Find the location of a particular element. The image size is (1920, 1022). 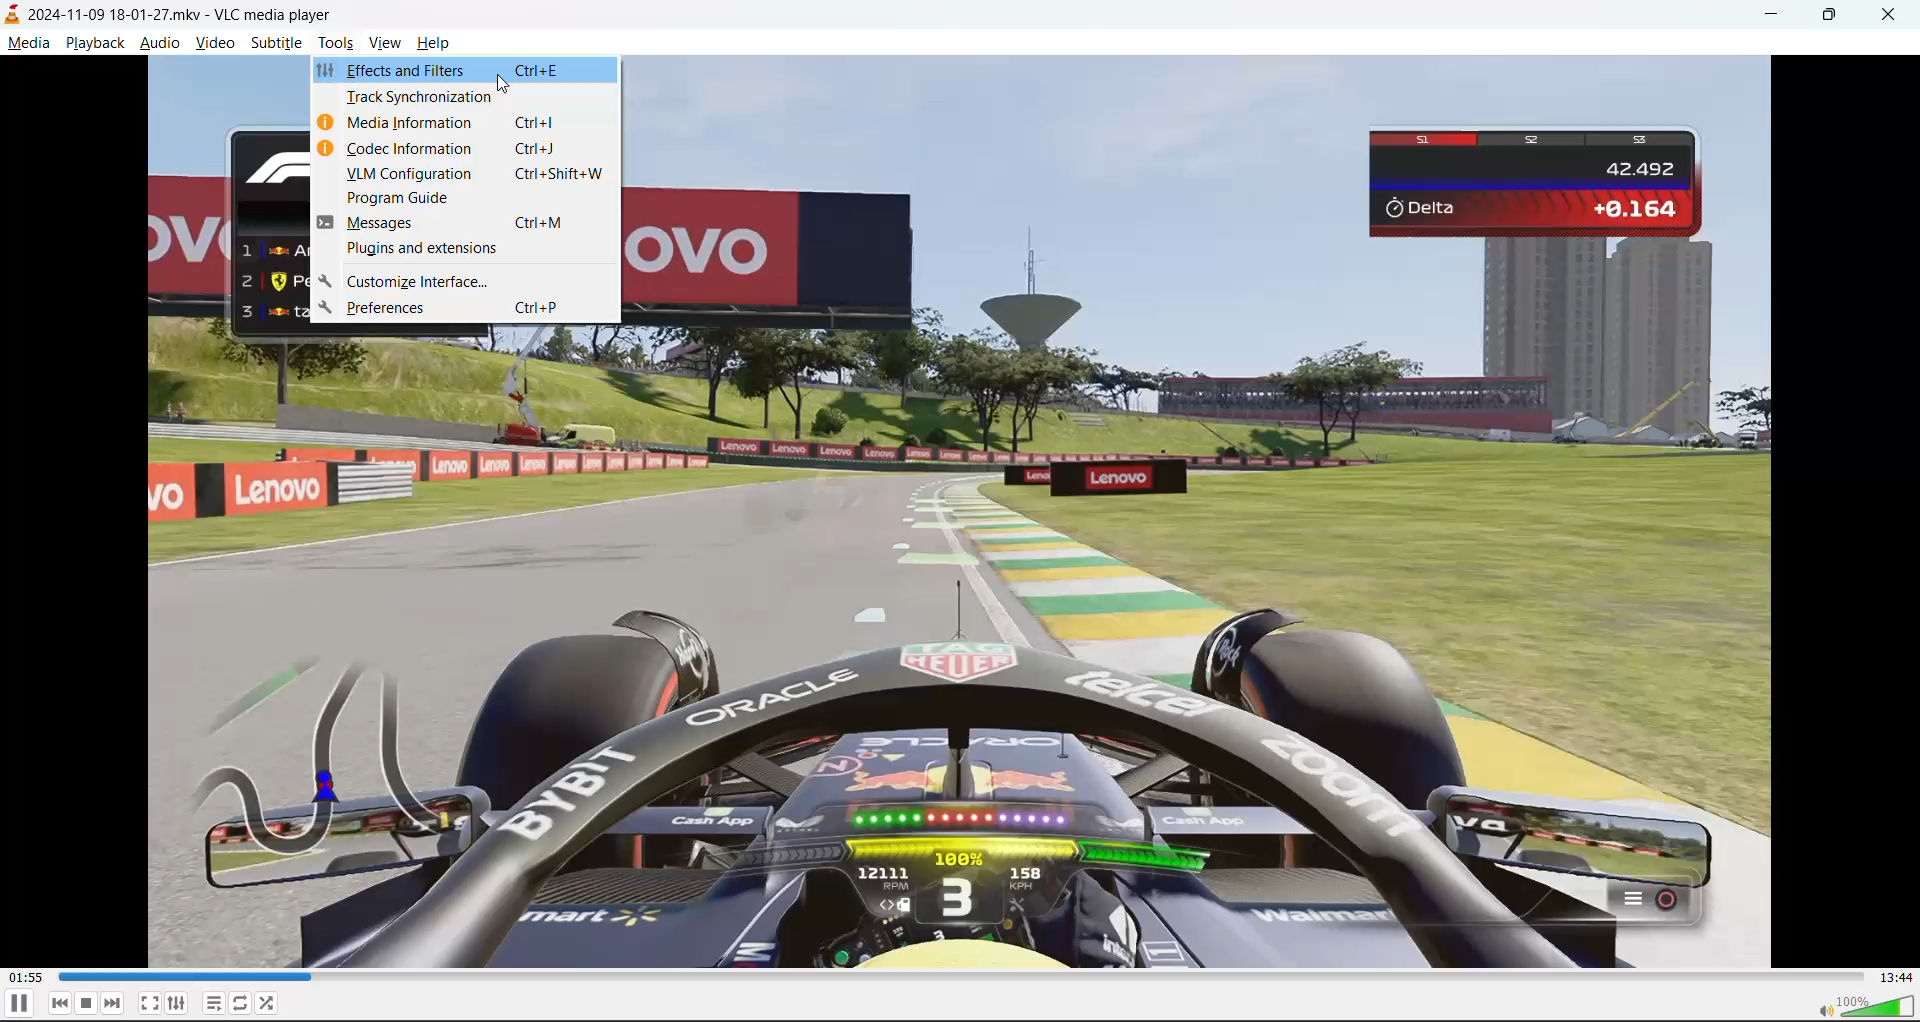

codec information is located at coordinates (463, 149).